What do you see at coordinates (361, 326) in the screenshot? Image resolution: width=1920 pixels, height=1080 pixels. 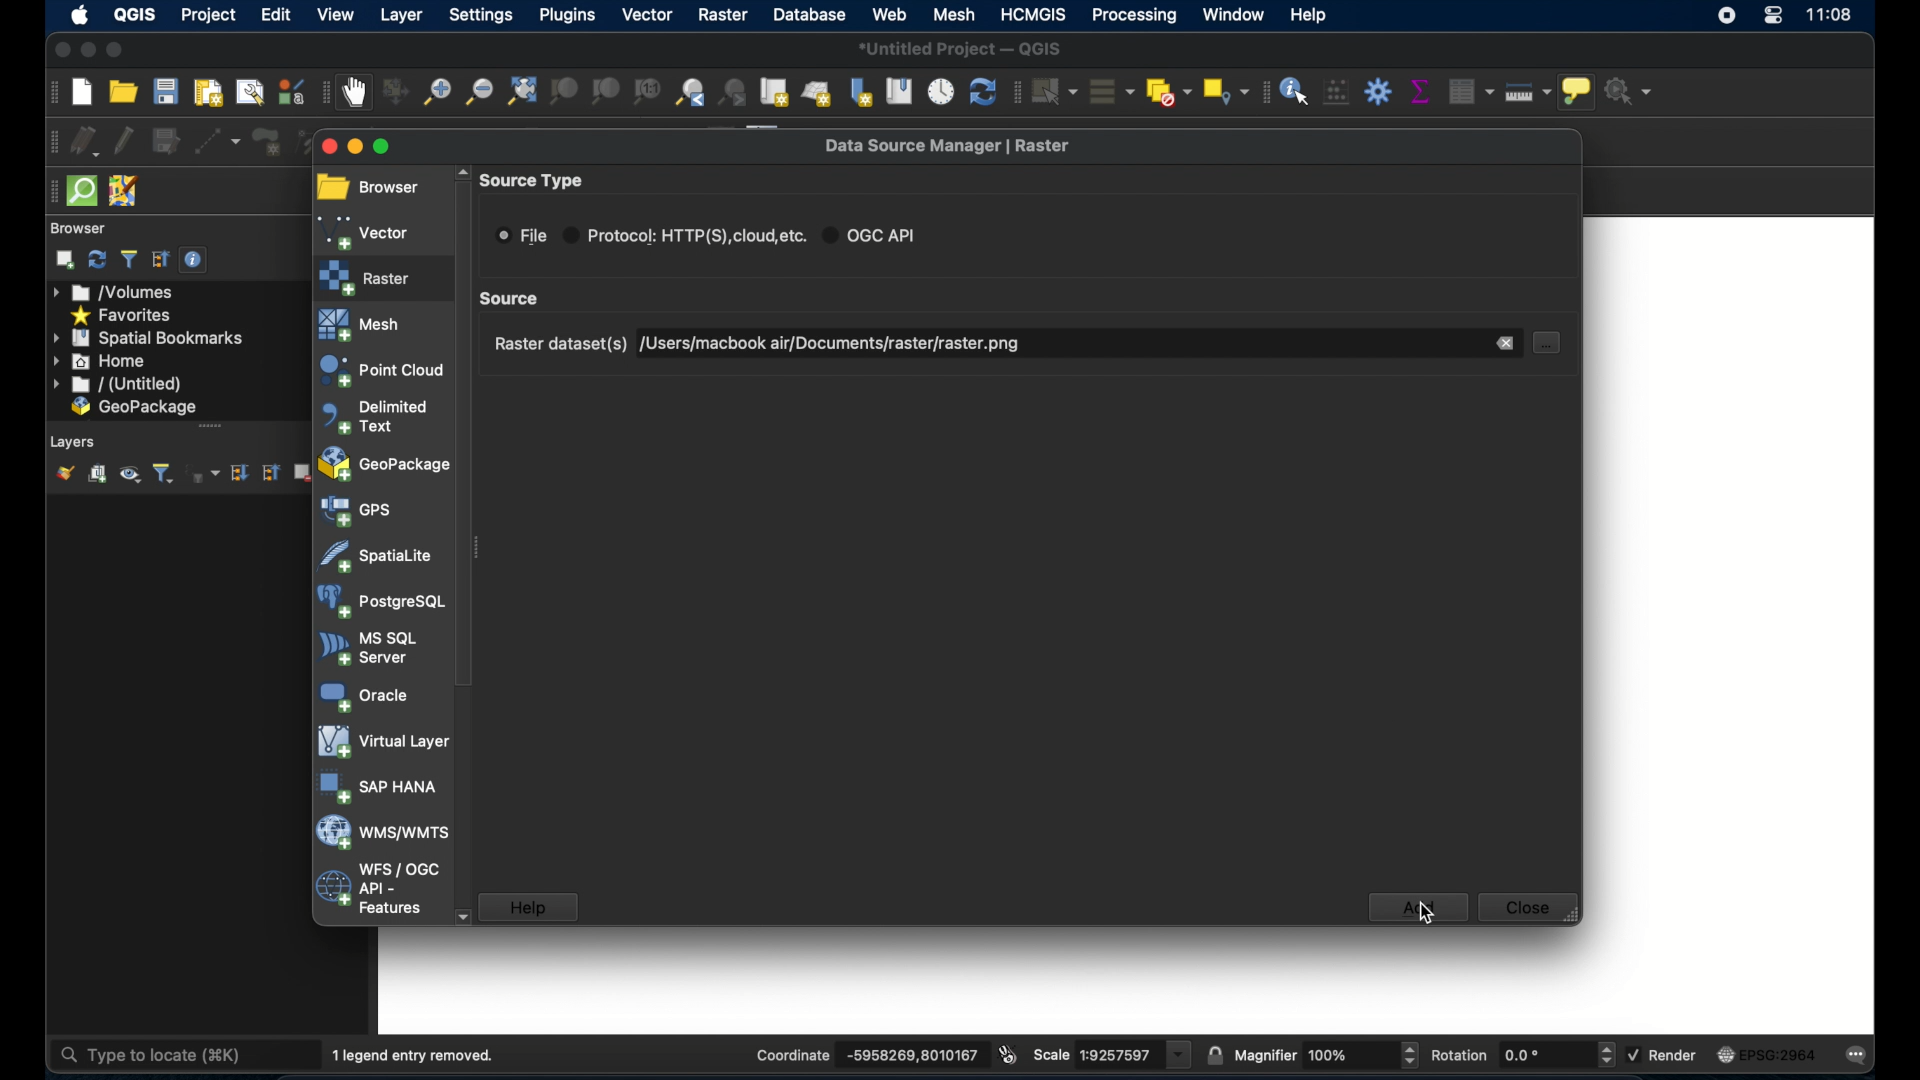 I see `mesh` at bounding box center [361, 326].